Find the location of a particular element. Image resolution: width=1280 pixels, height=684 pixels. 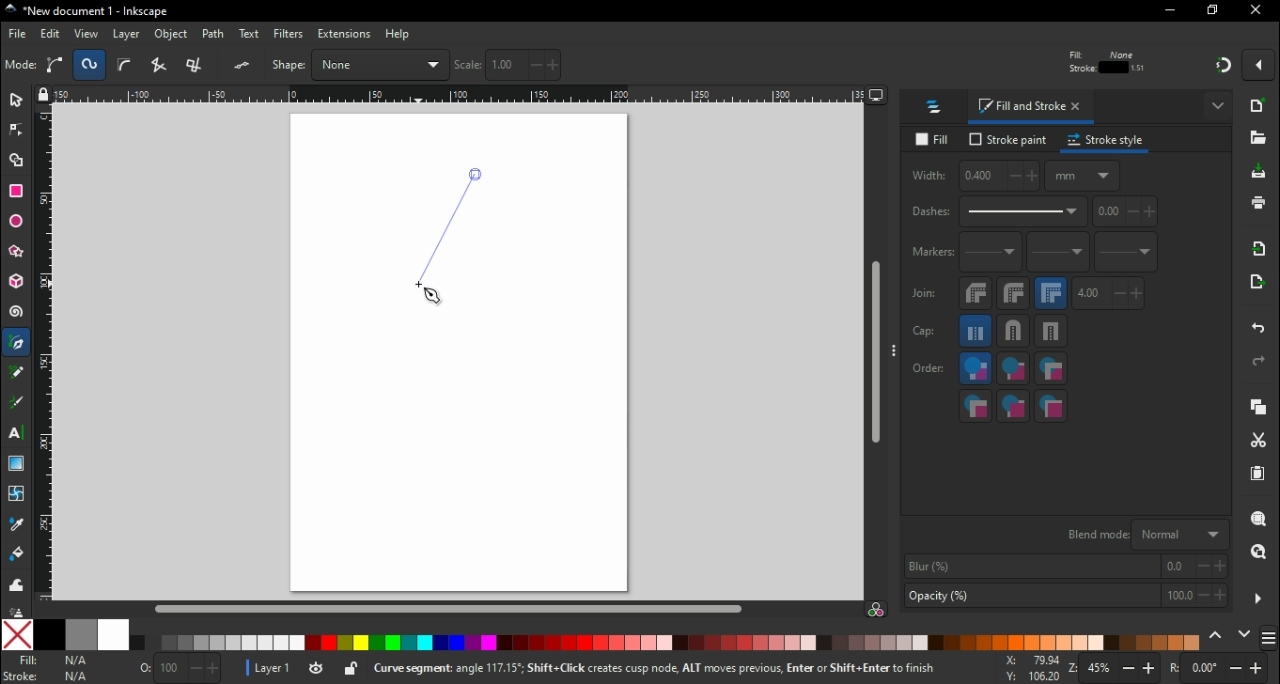

stroke markers, fill is located at coordinates (1015, 408).